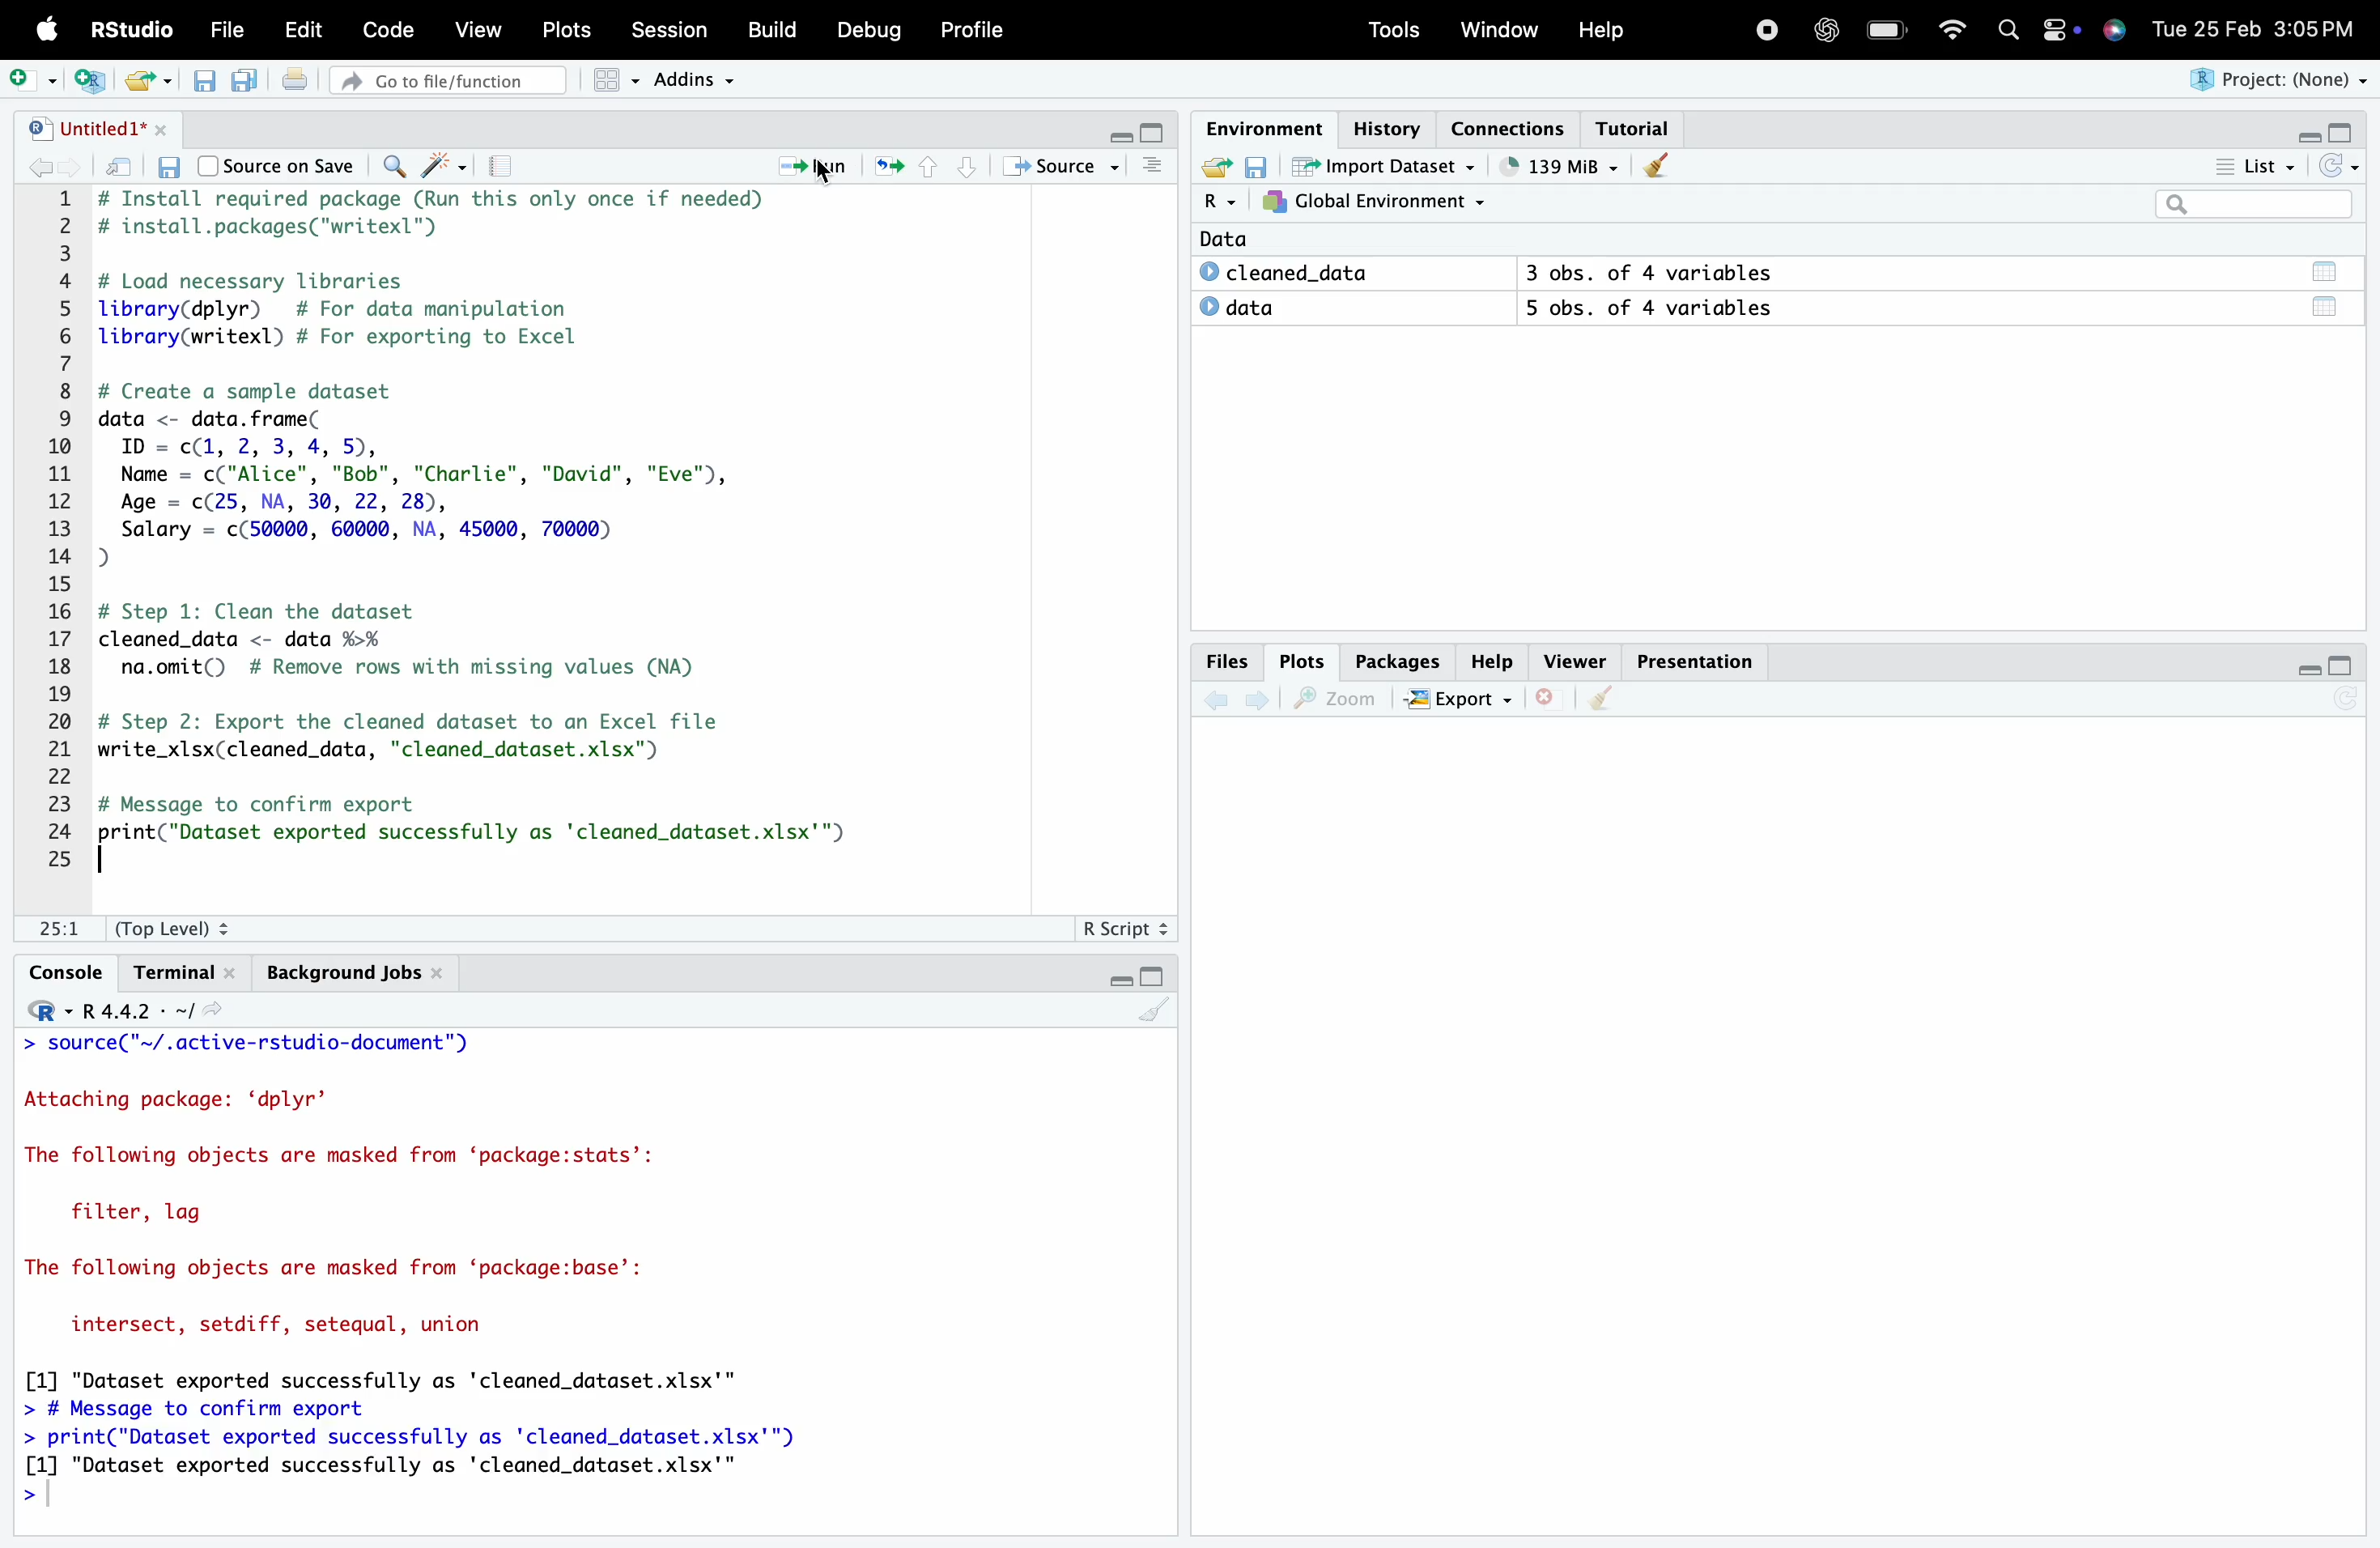  I want to click on  Go back to the previous source location (Ctrl + F9), so click(1214, 699).